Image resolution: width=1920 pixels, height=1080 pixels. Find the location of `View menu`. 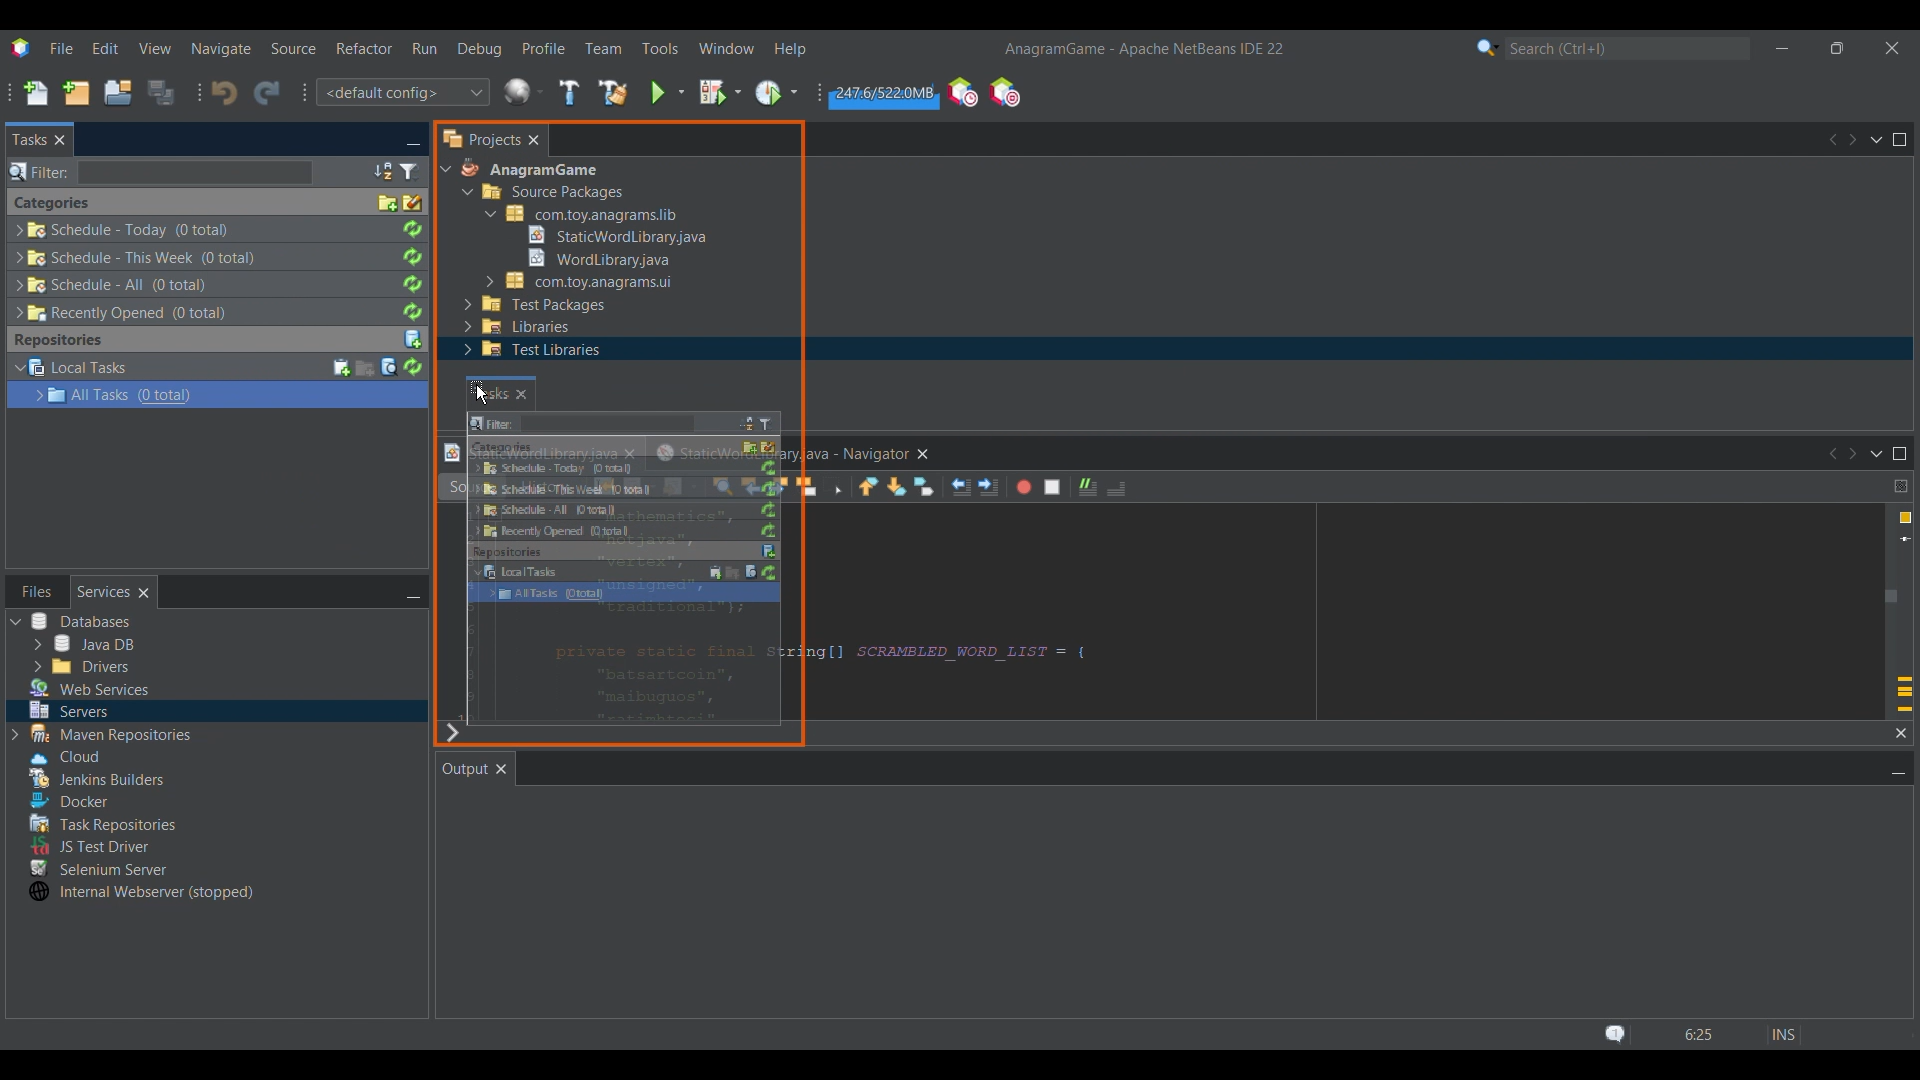

View menu is located at coordinates (155, 48).